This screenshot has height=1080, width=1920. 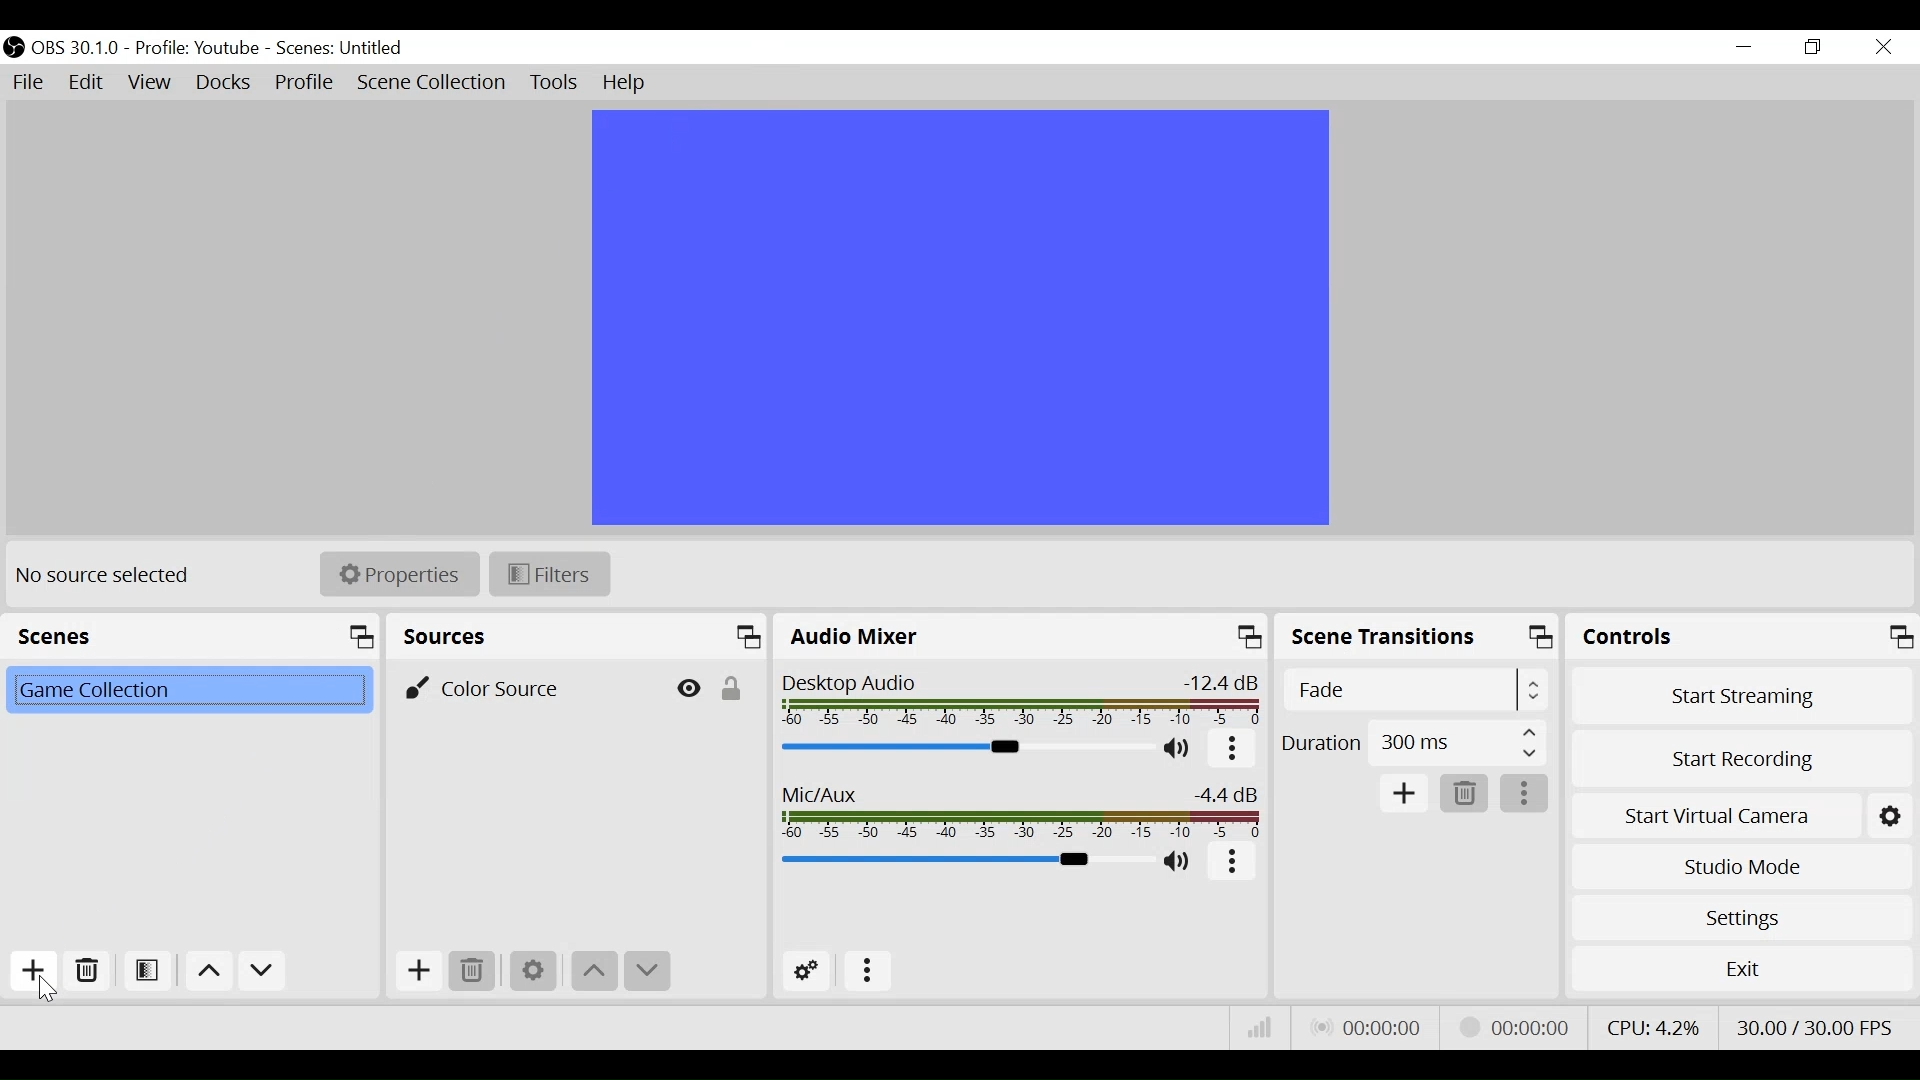 What do you see at coordinates (149, 973) in the screenshot?
I see `Open Scene Filter` at bounding box center [149, 973].